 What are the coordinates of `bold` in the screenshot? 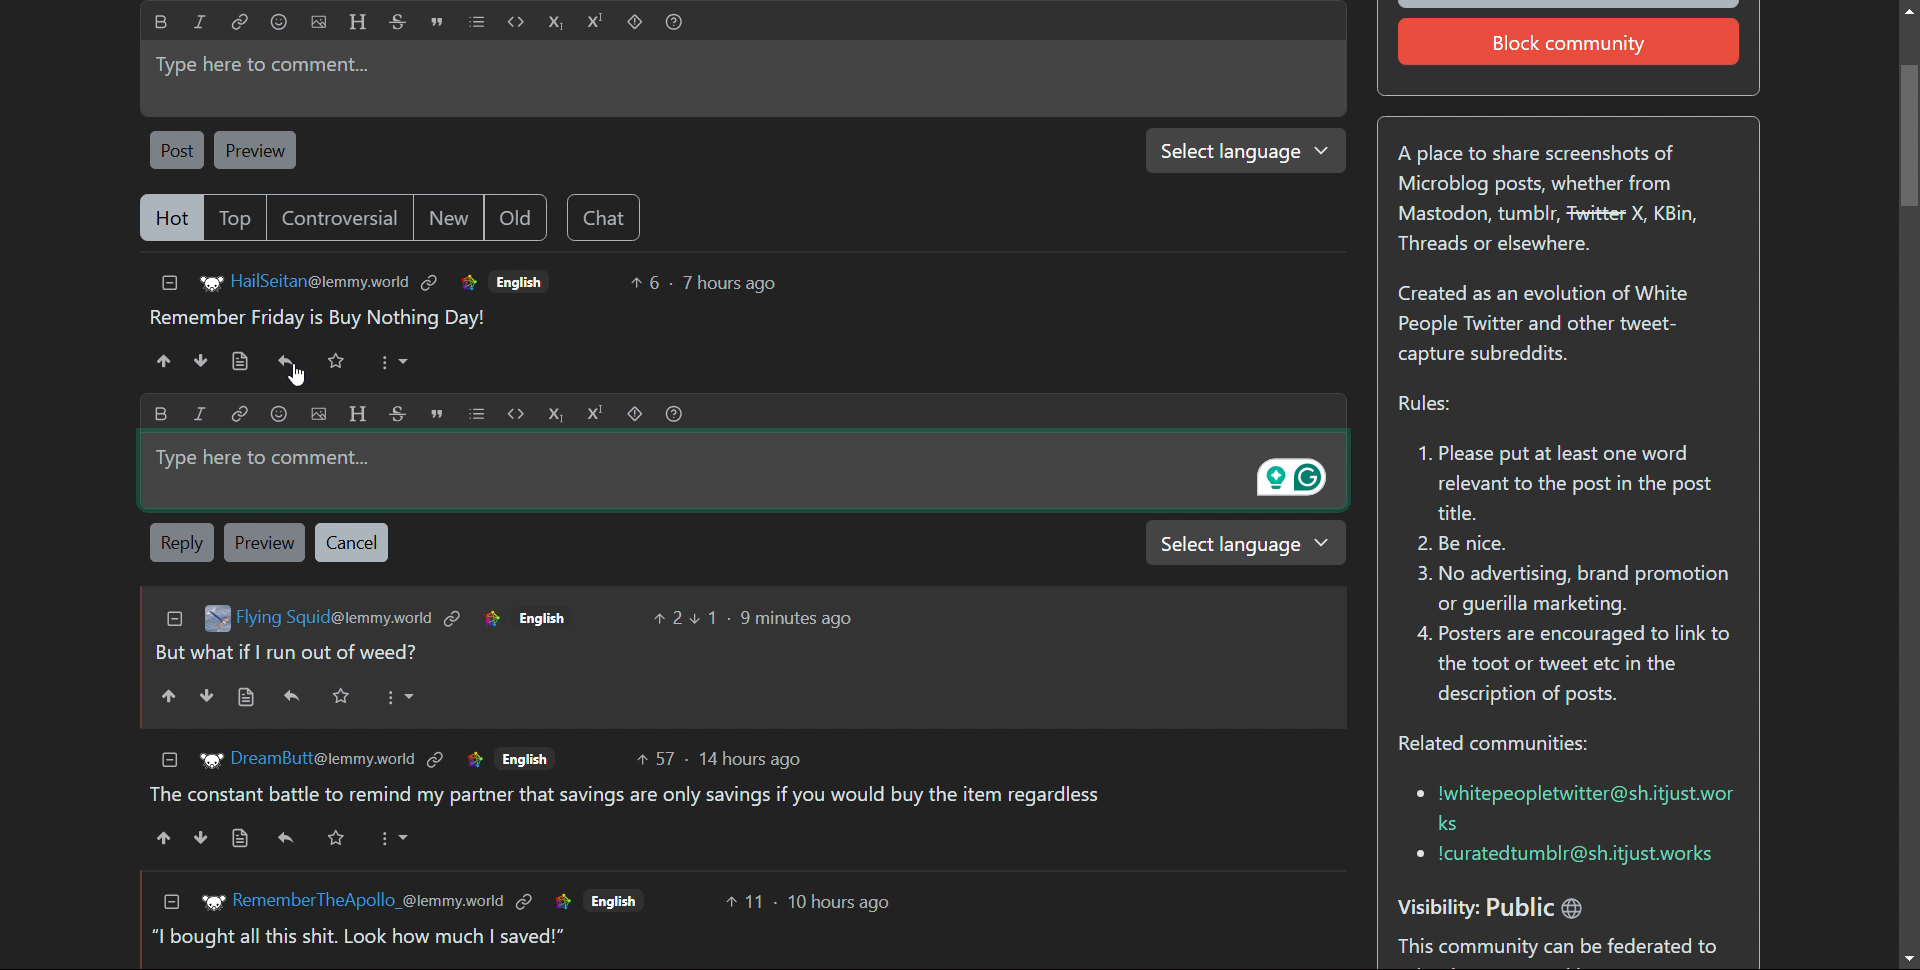 It's located at (162, 22).